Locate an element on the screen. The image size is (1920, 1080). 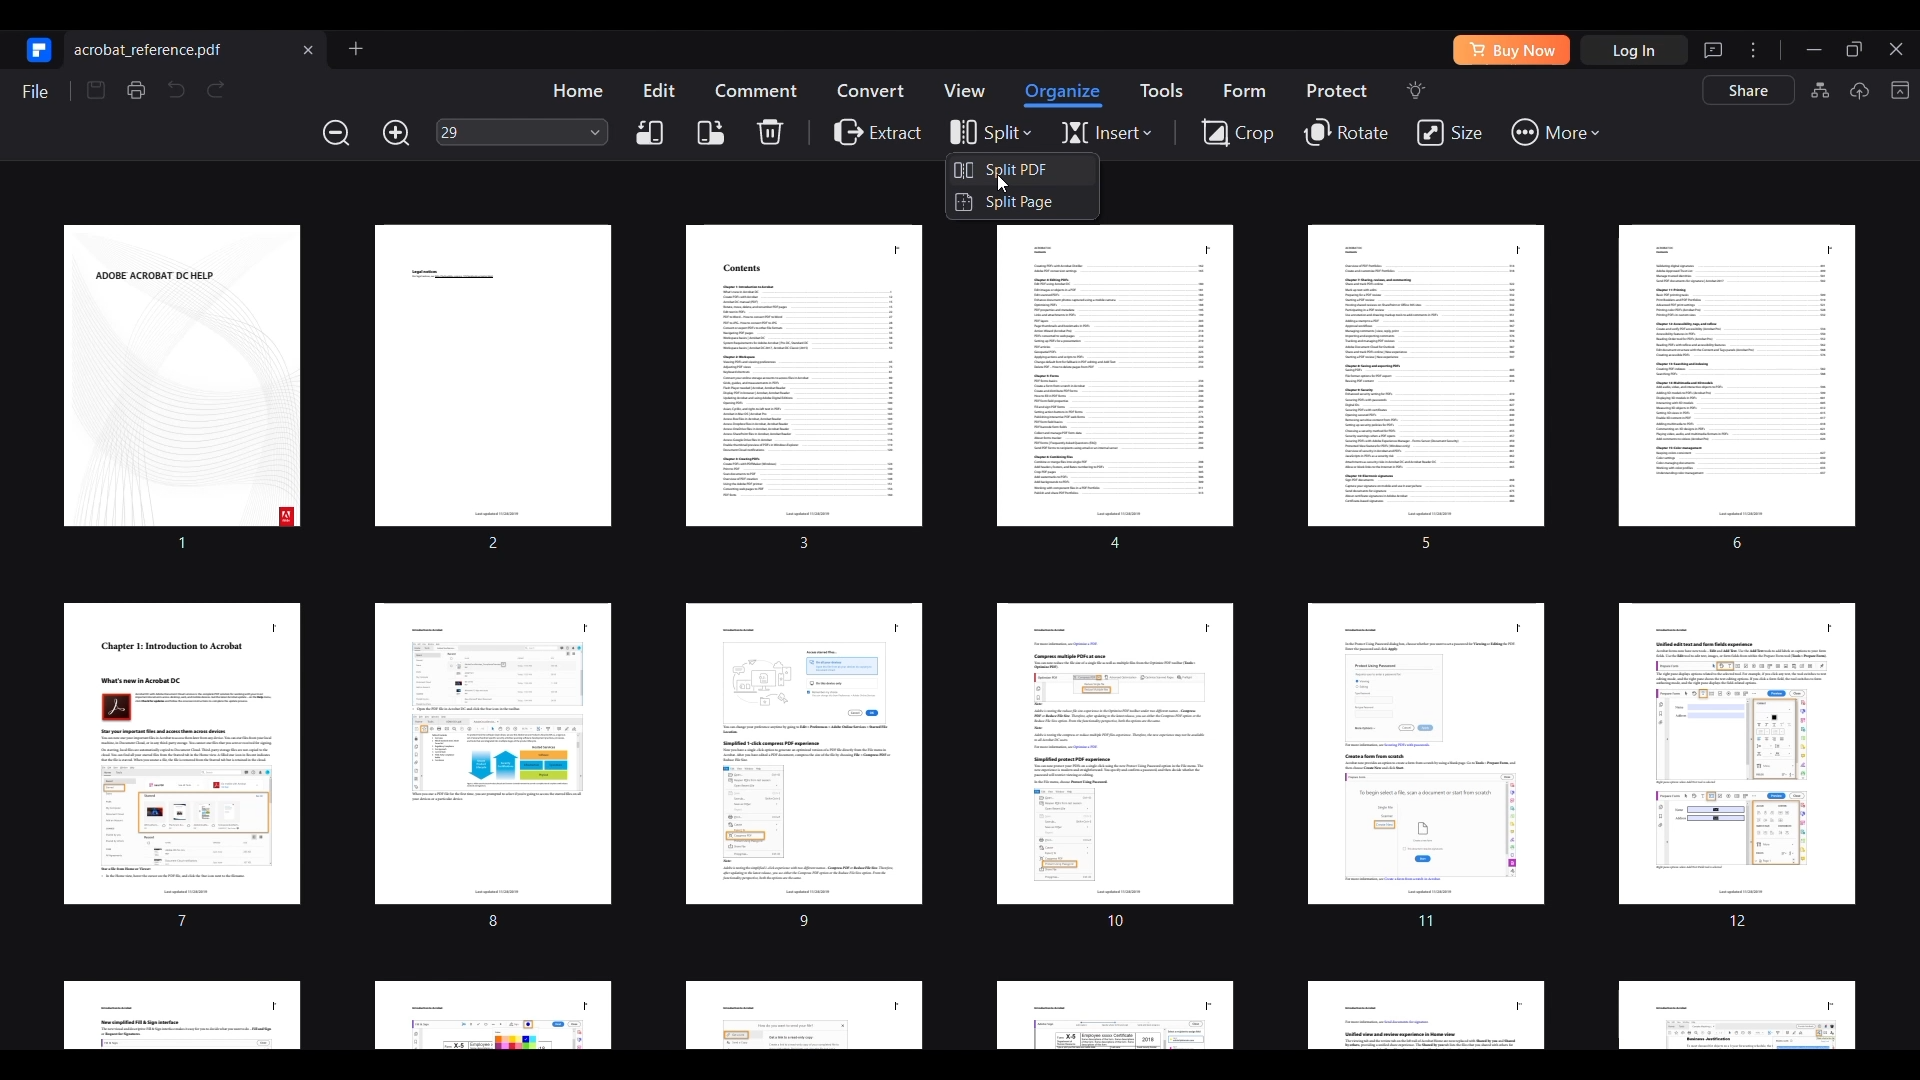
Insert page options is located at coordinates (1106, 133).